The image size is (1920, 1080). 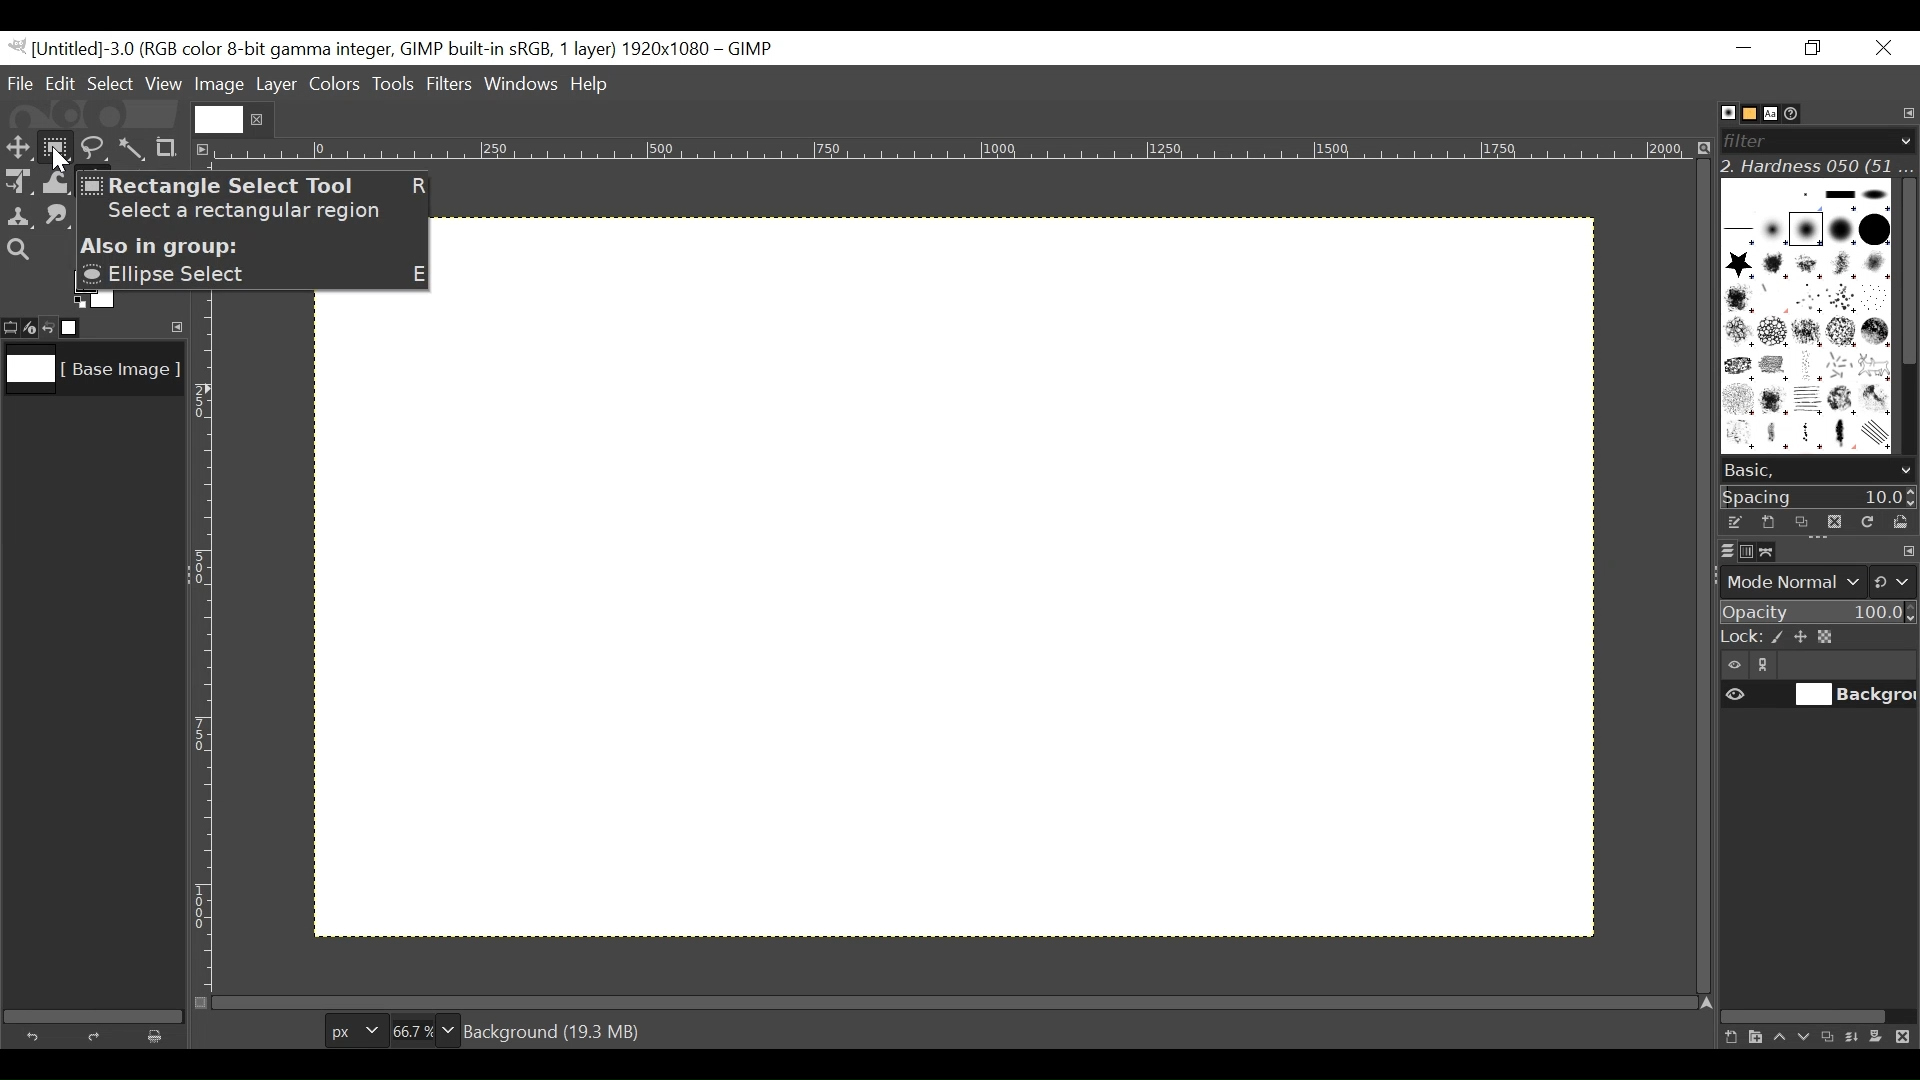 I want to click on Lock, so click(x=1817, y=638).